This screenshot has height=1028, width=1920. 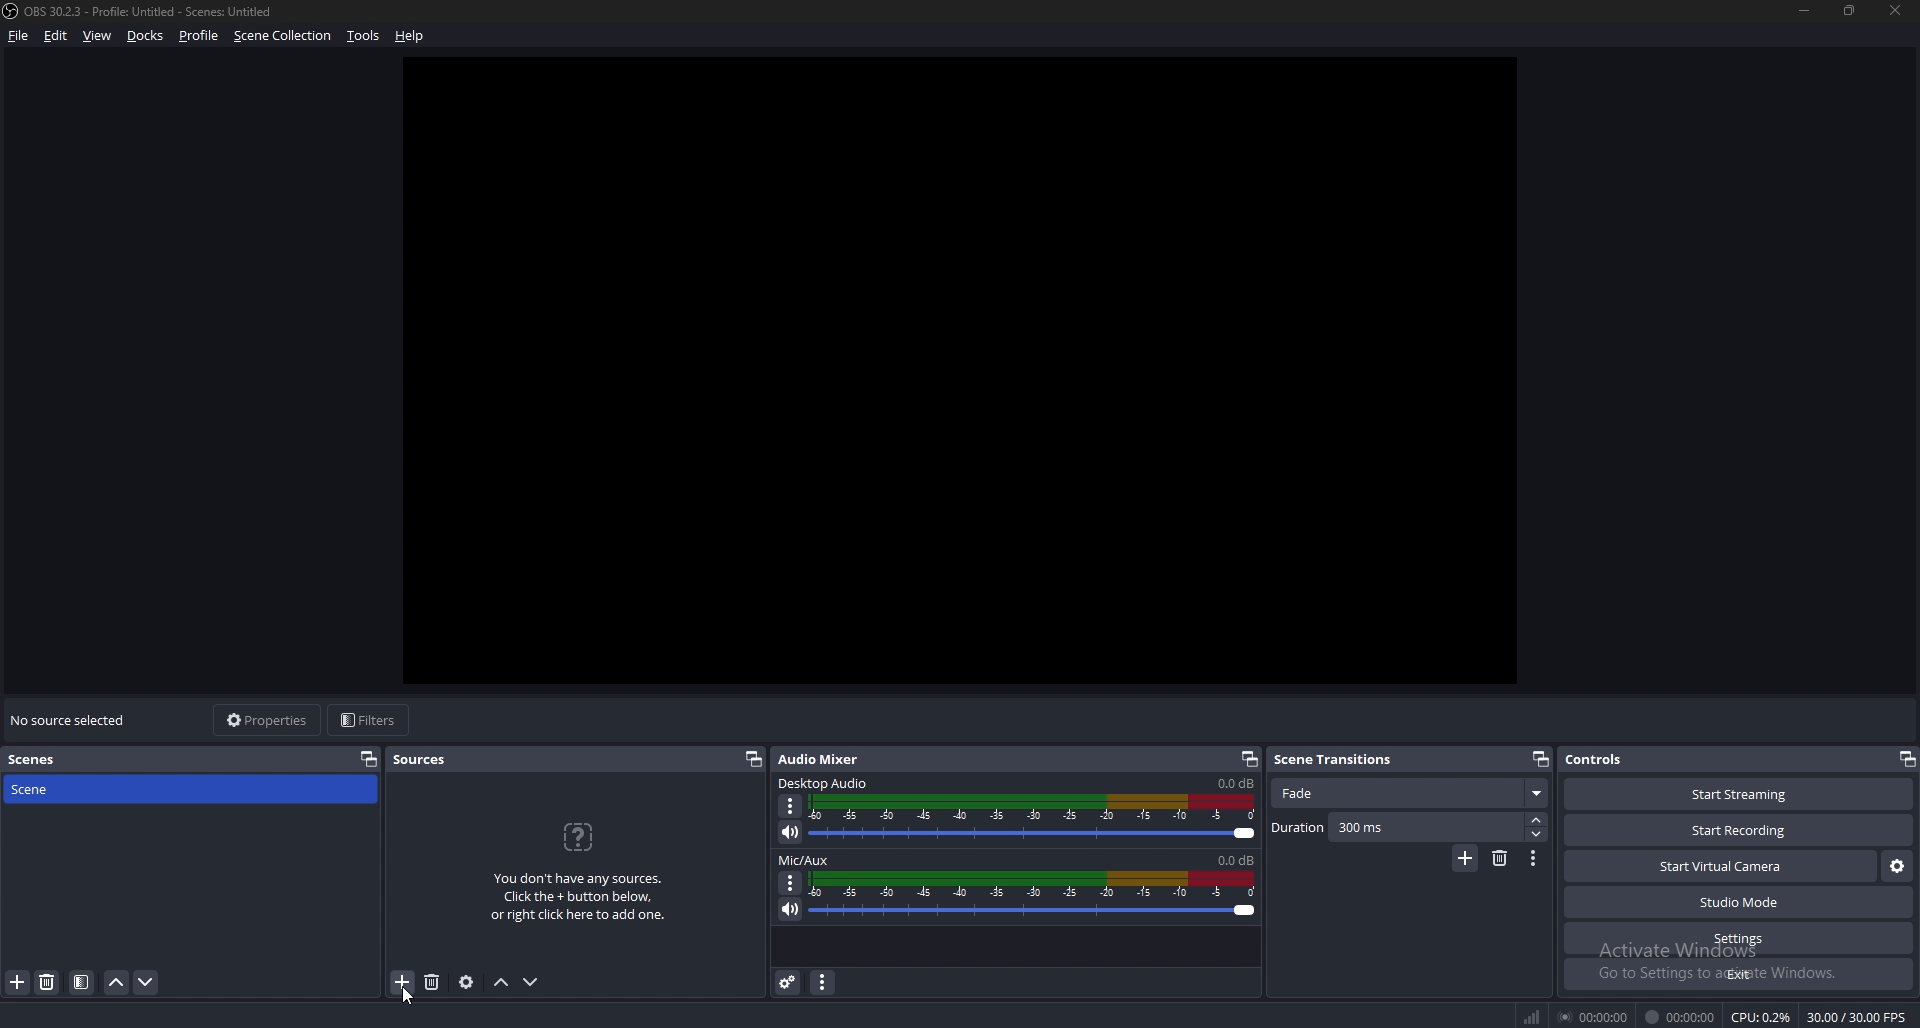 What do you see at coordinates (1736, 939) in the screenshot?
I see `settings` at bounding box center [1736, 939].